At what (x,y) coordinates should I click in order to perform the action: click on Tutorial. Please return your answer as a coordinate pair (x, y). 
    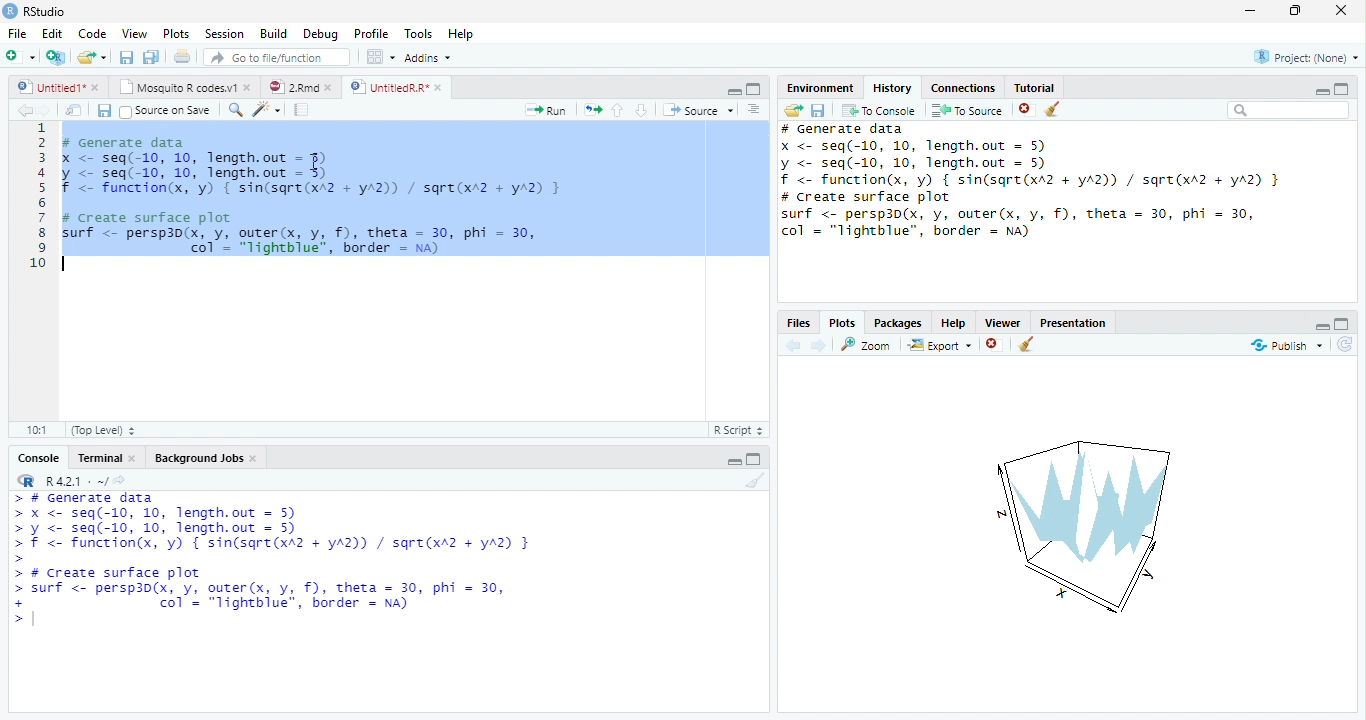
    Looking at the image, I should click on (1034, 86).